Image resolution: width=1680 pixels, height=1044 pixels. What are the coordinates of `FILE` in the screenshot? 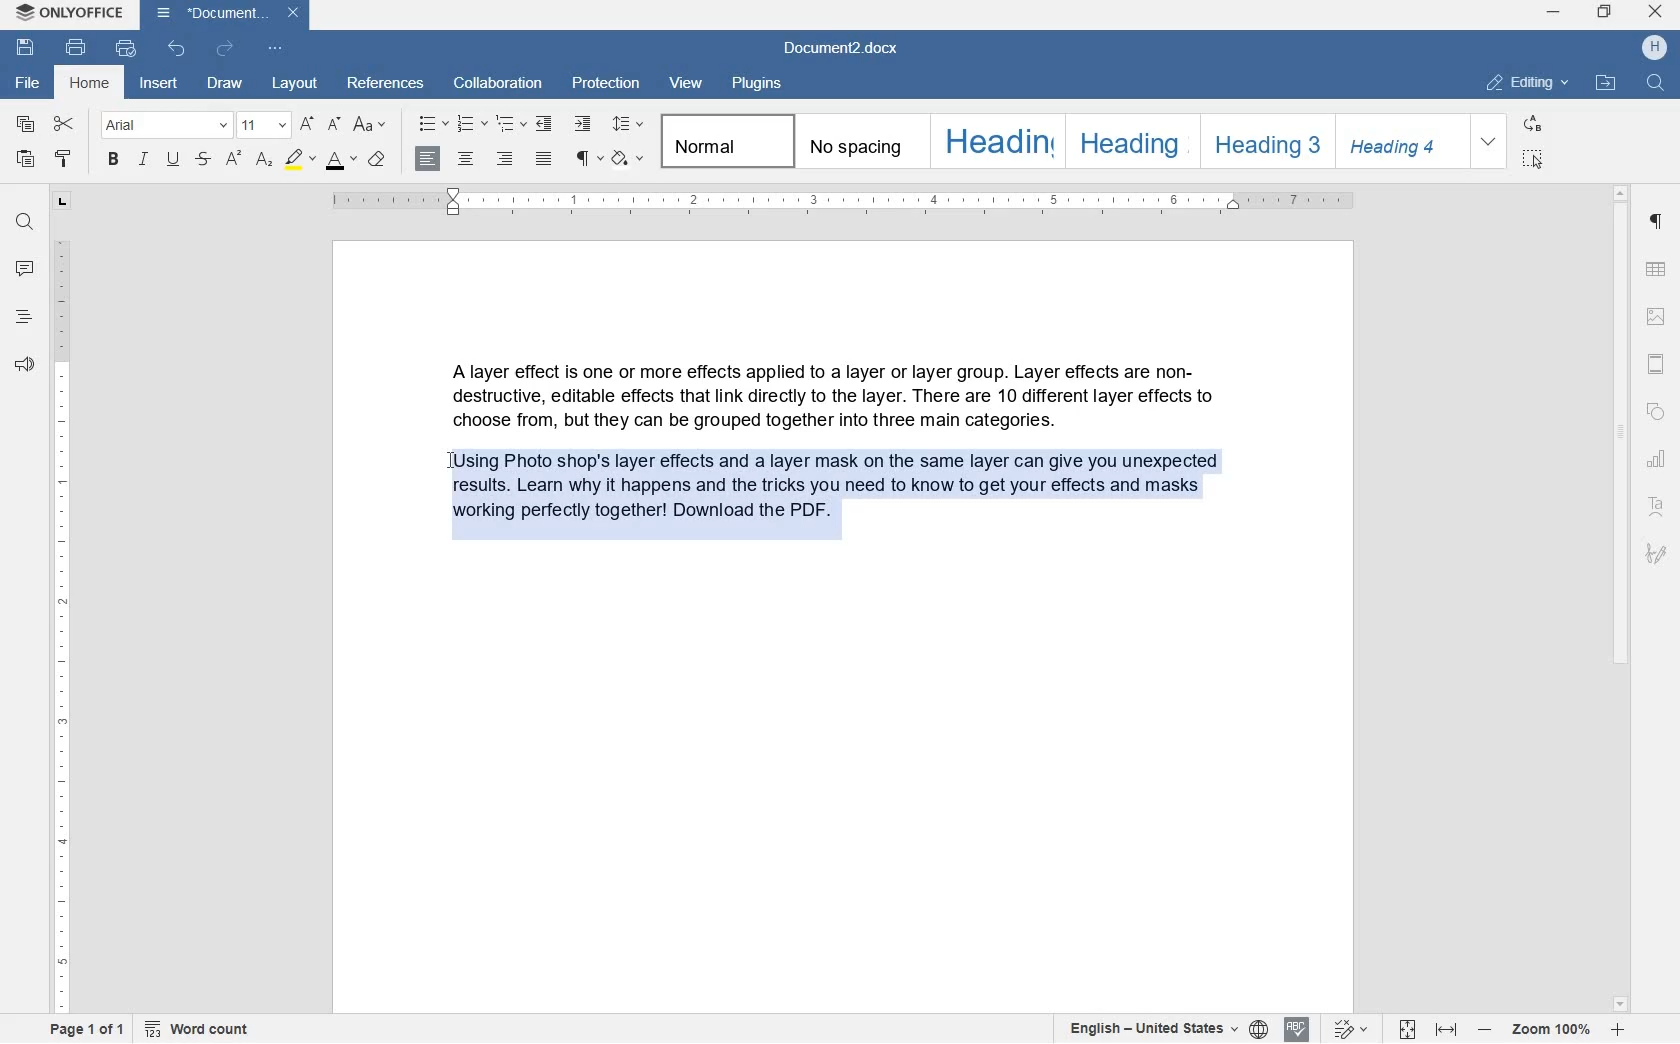 It's located at (25, 81).